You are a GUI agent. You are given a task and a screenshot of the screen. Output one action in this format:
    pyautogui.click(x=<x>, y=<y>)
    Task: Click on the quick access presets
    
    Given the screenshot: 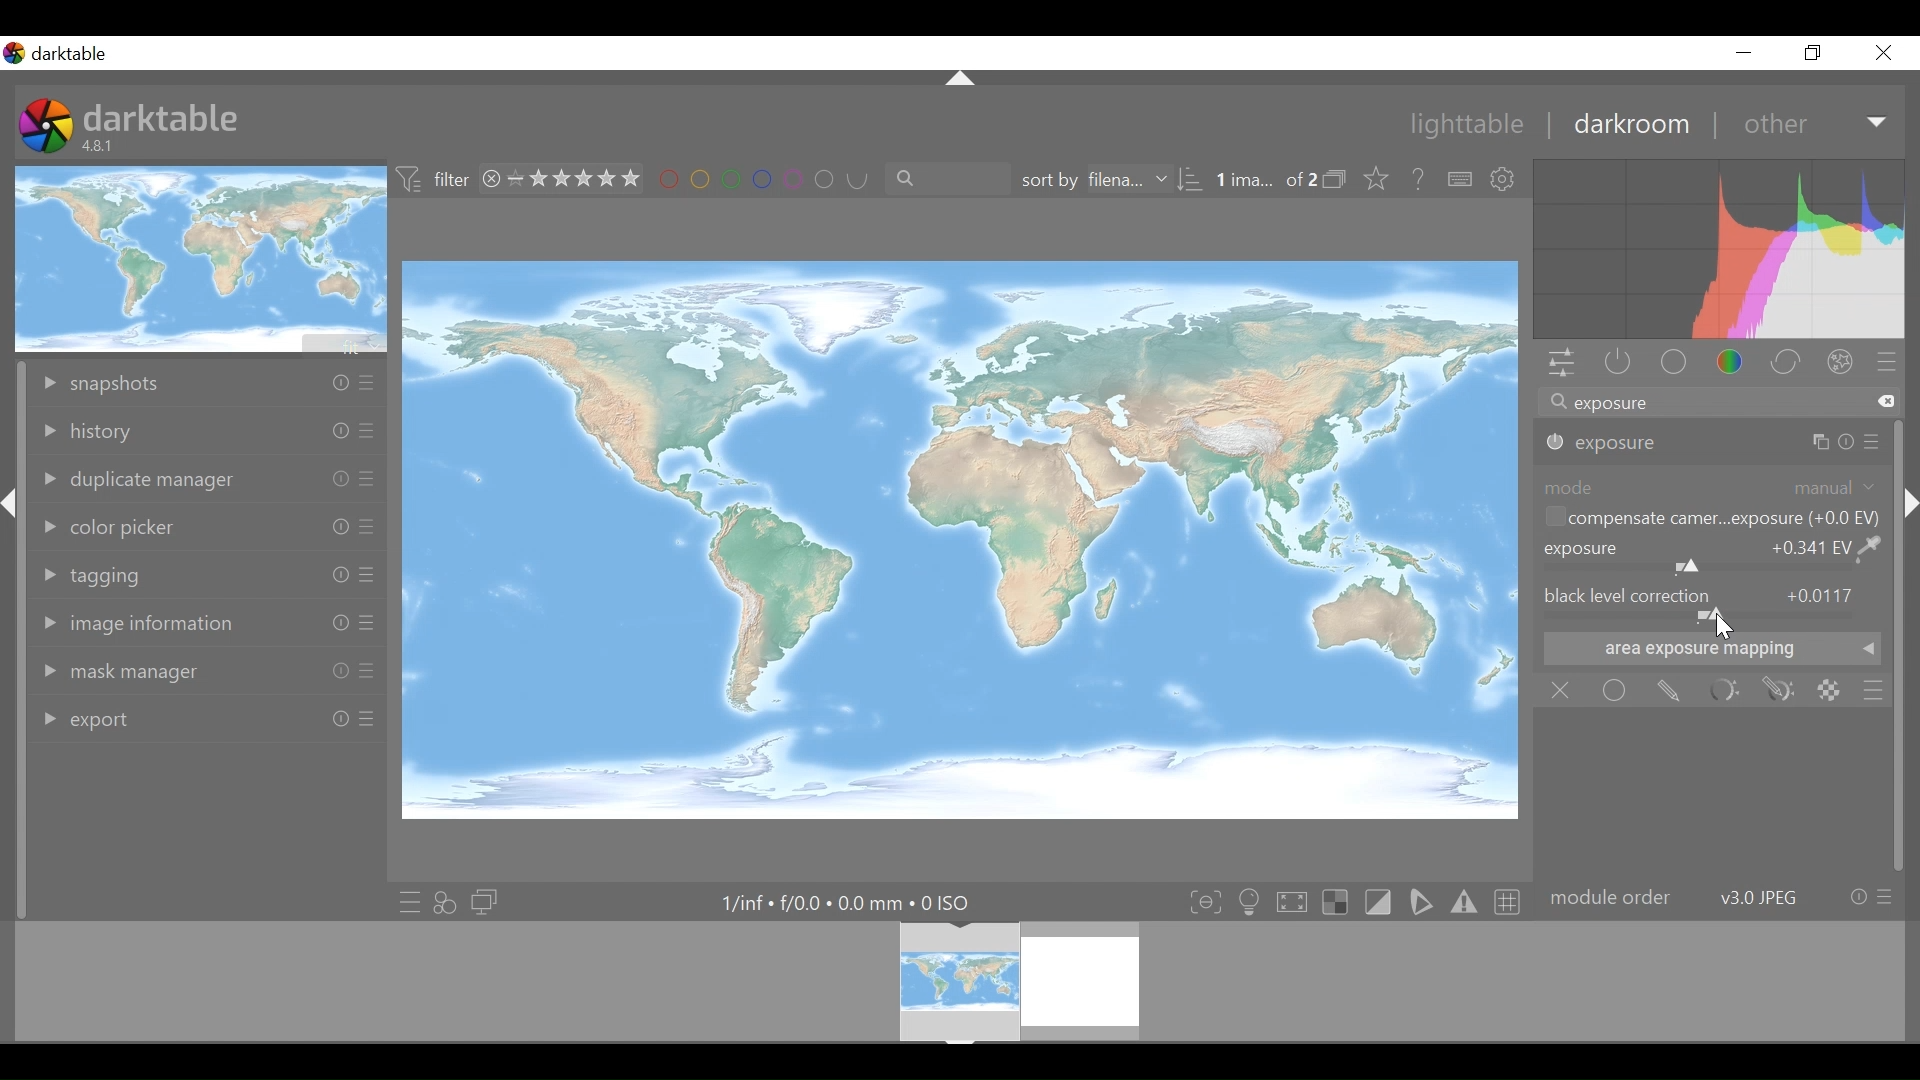 What is the action you would take?
    pyautogui.click(x=404, y=901)
    